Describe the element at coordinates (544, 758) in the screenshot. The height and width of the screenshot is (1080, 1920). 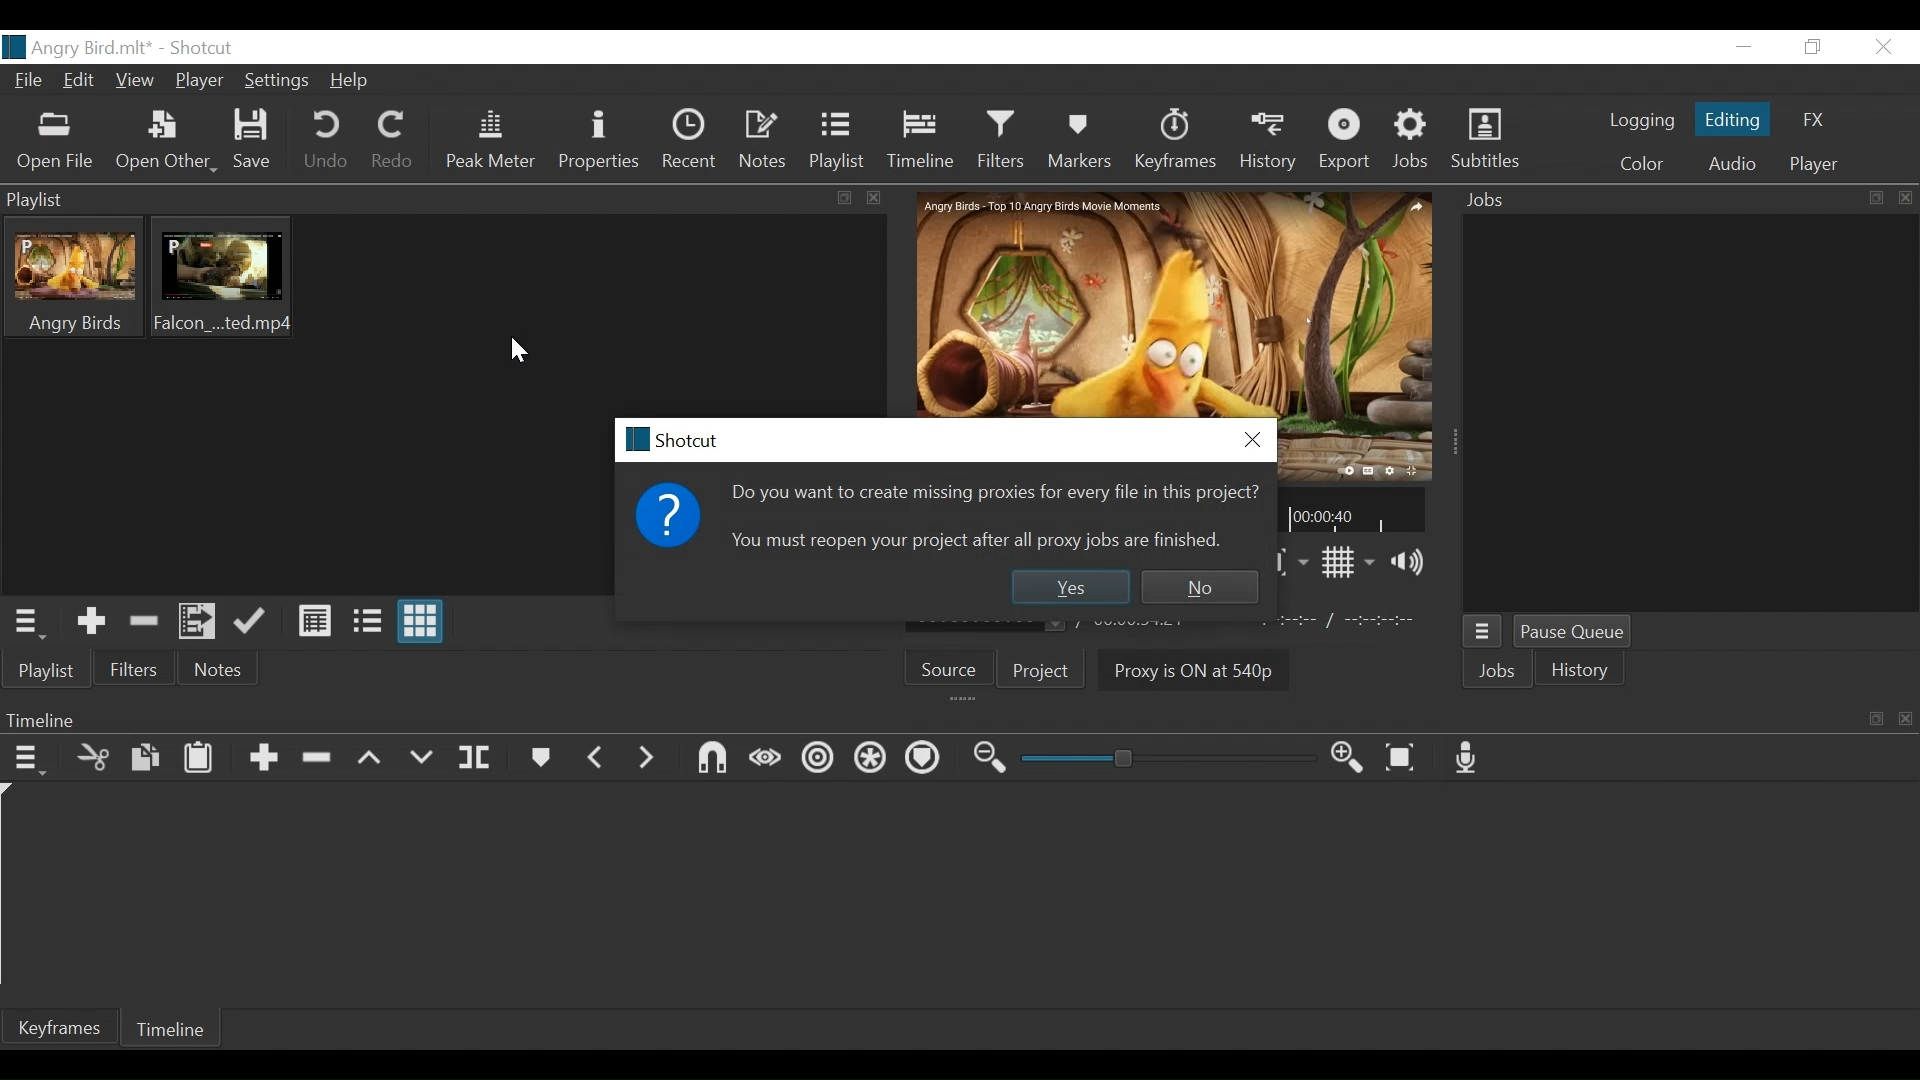
I see `Markers` at that location.